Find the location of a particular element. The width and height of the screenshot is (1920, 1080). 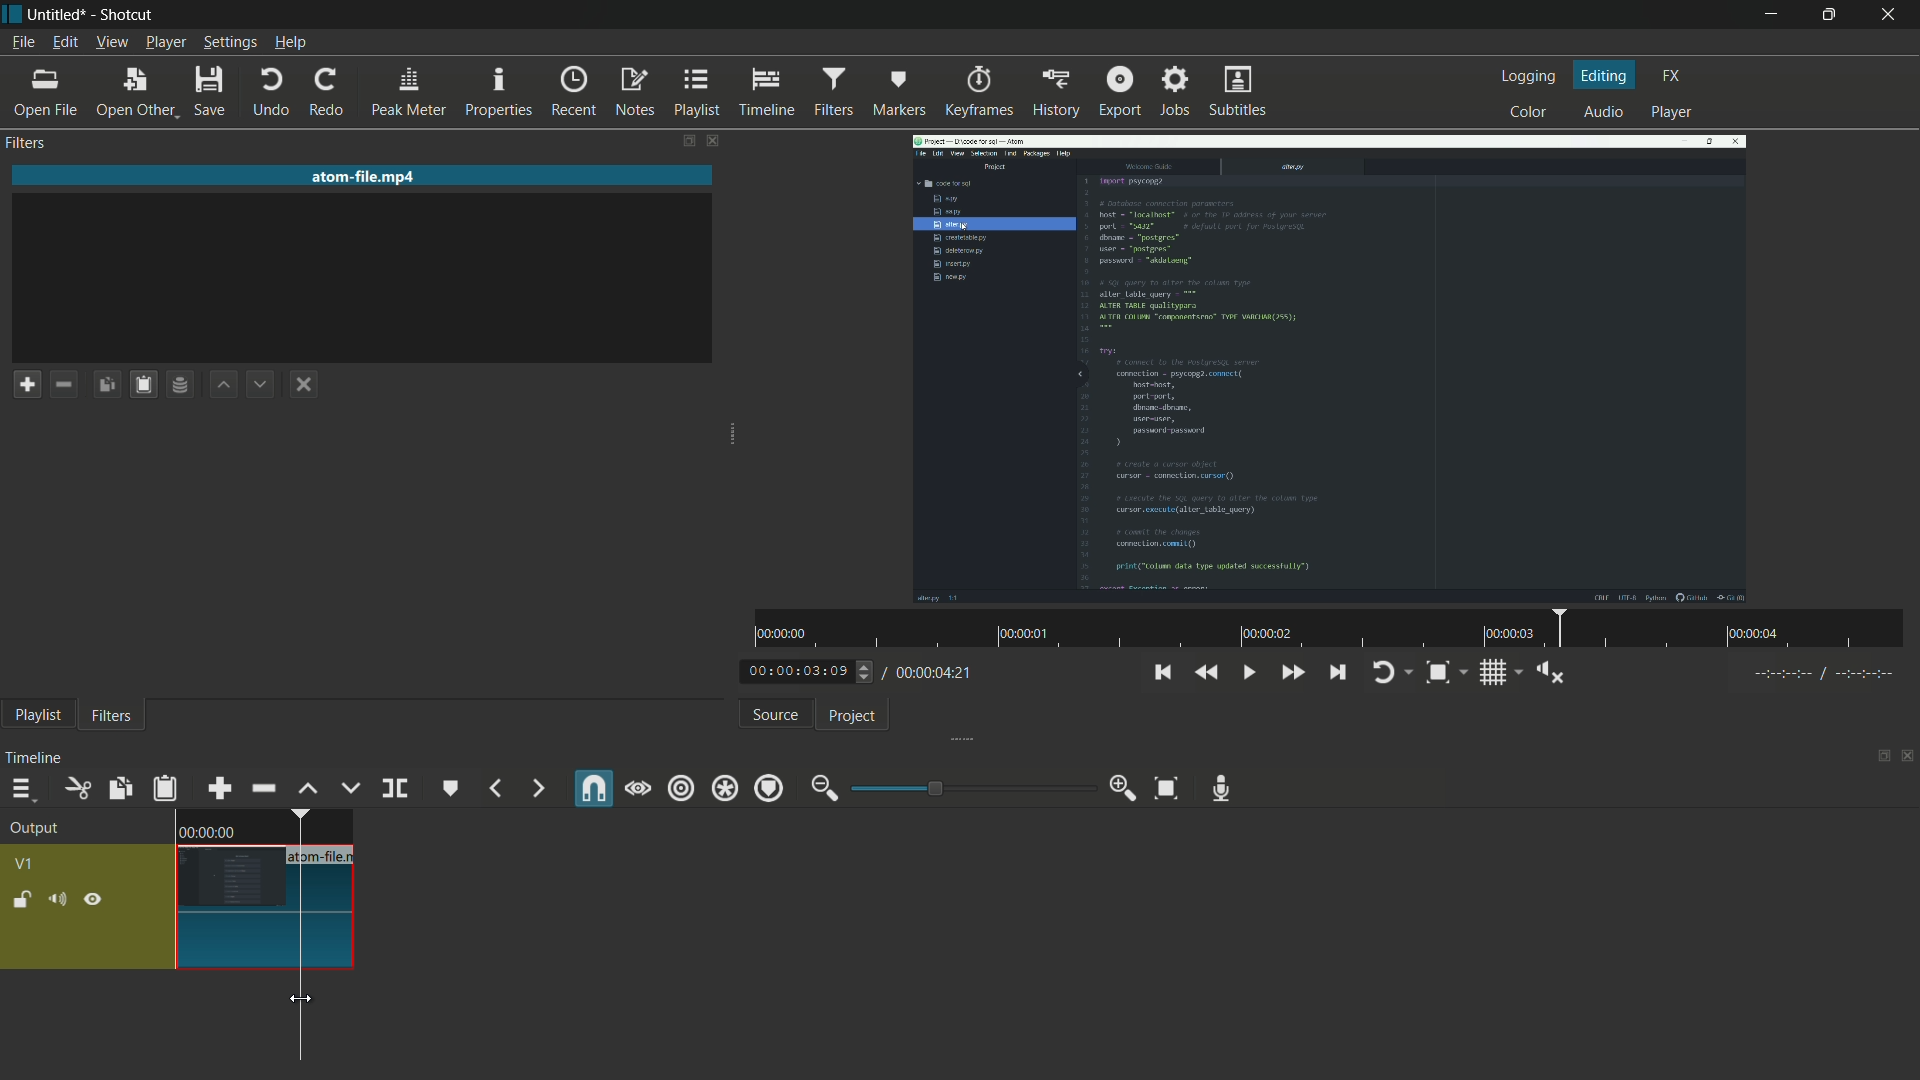

settings menu is located at coordinates (231, 44).